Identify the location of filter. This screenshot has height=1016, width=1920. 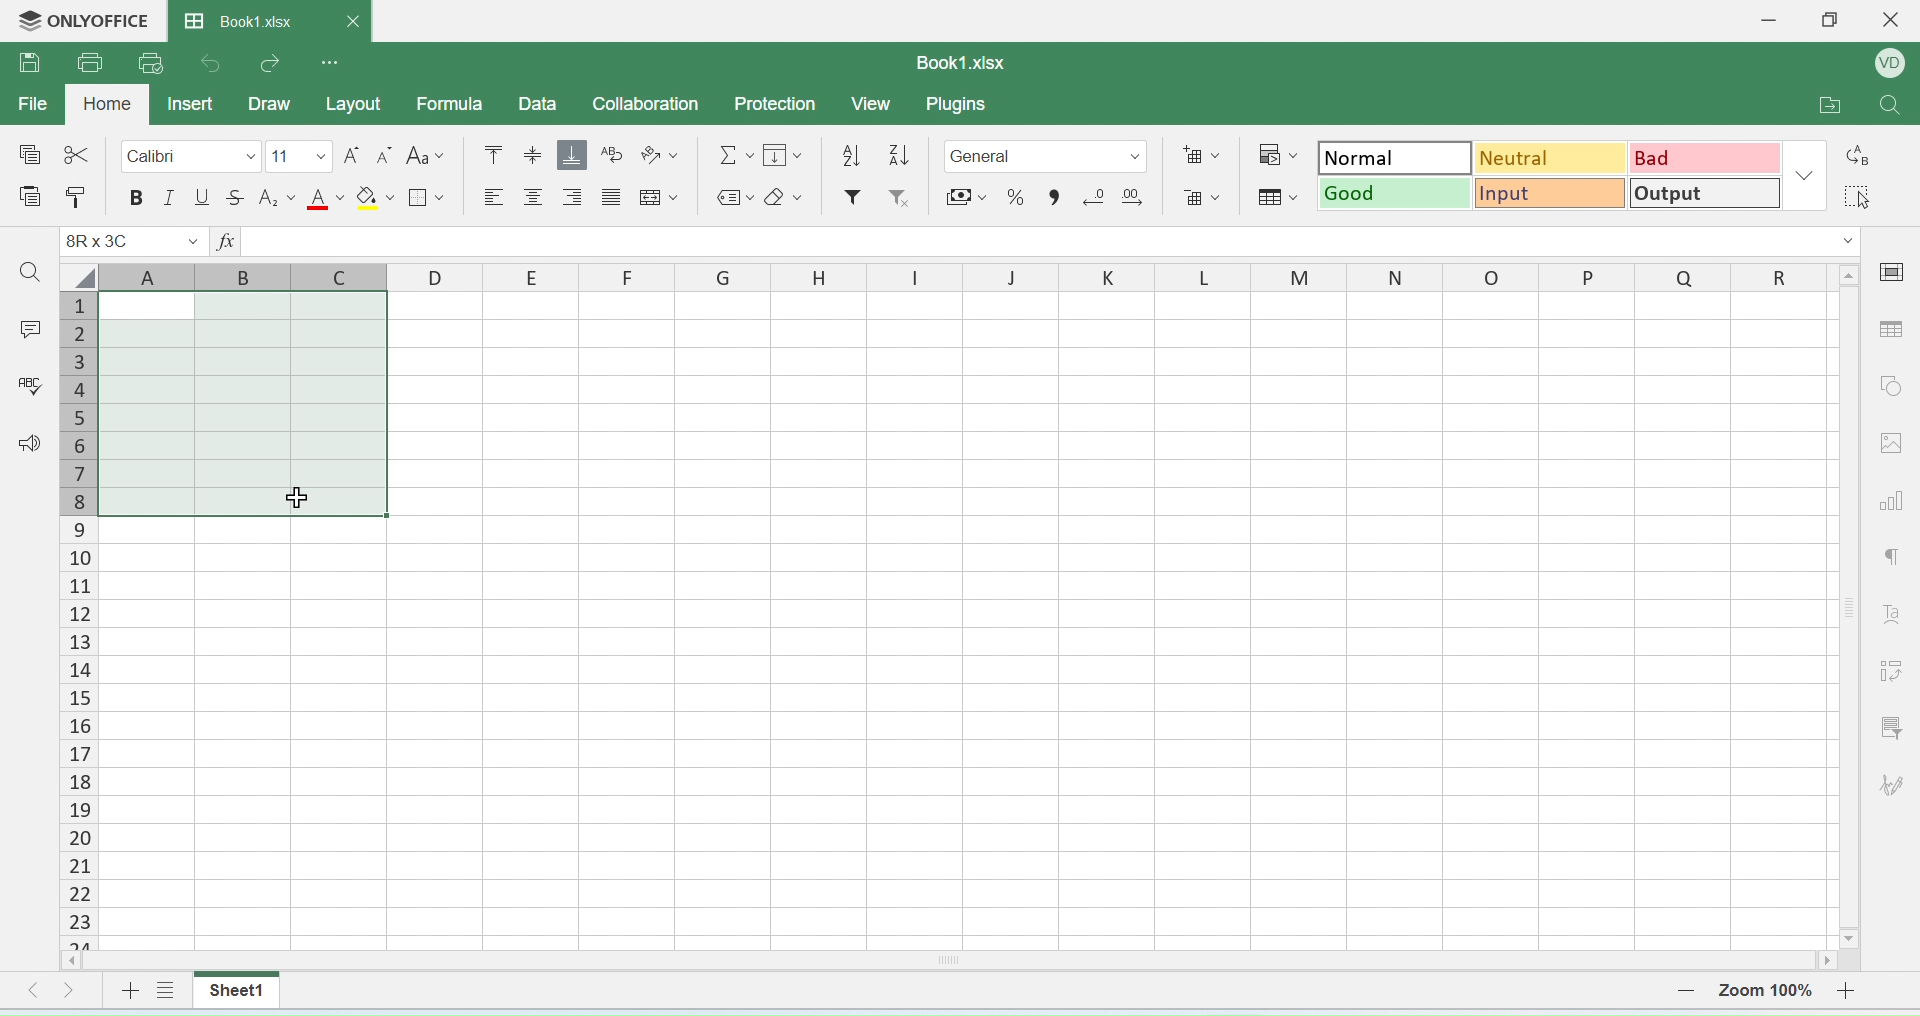
(1895, 729).